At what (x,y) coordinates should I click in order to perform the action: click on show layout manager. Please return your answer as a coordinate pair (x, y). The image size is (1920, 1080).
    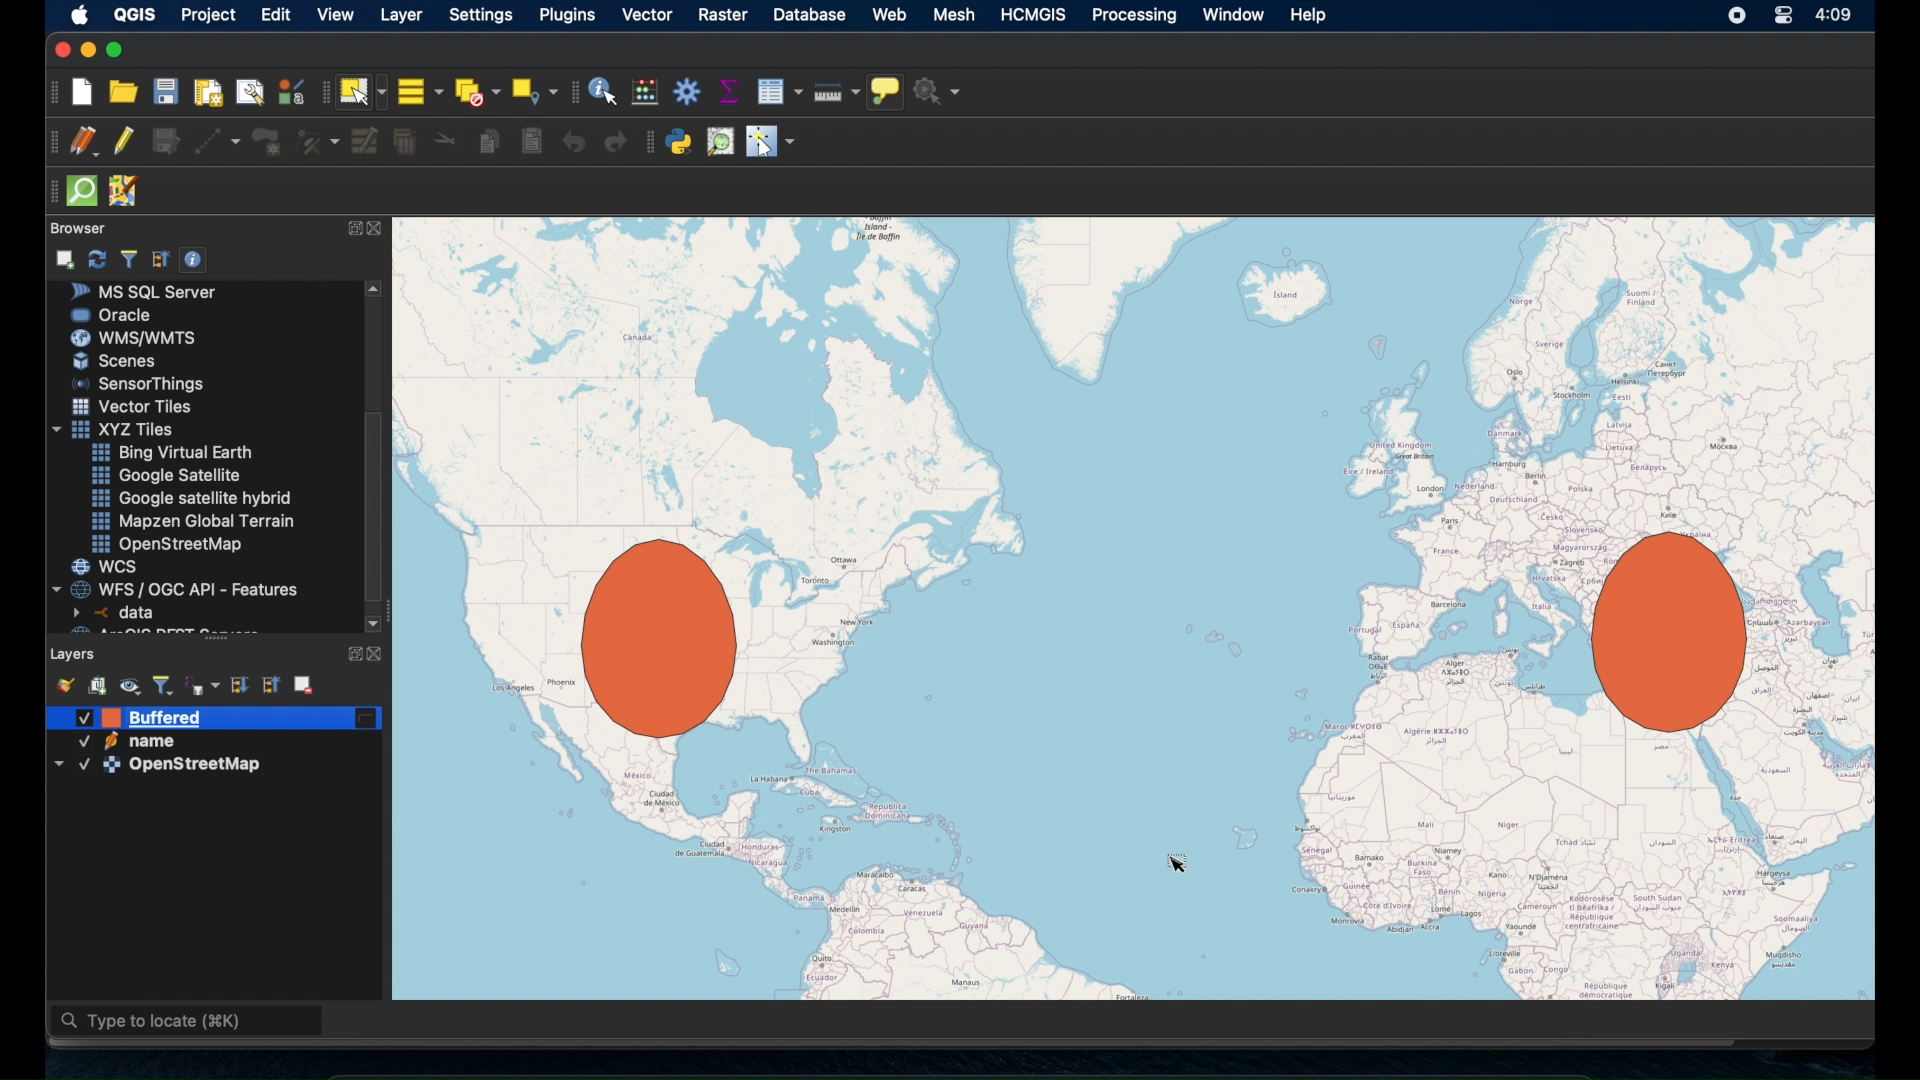
    Looking at the image, I should click on (253, 93).